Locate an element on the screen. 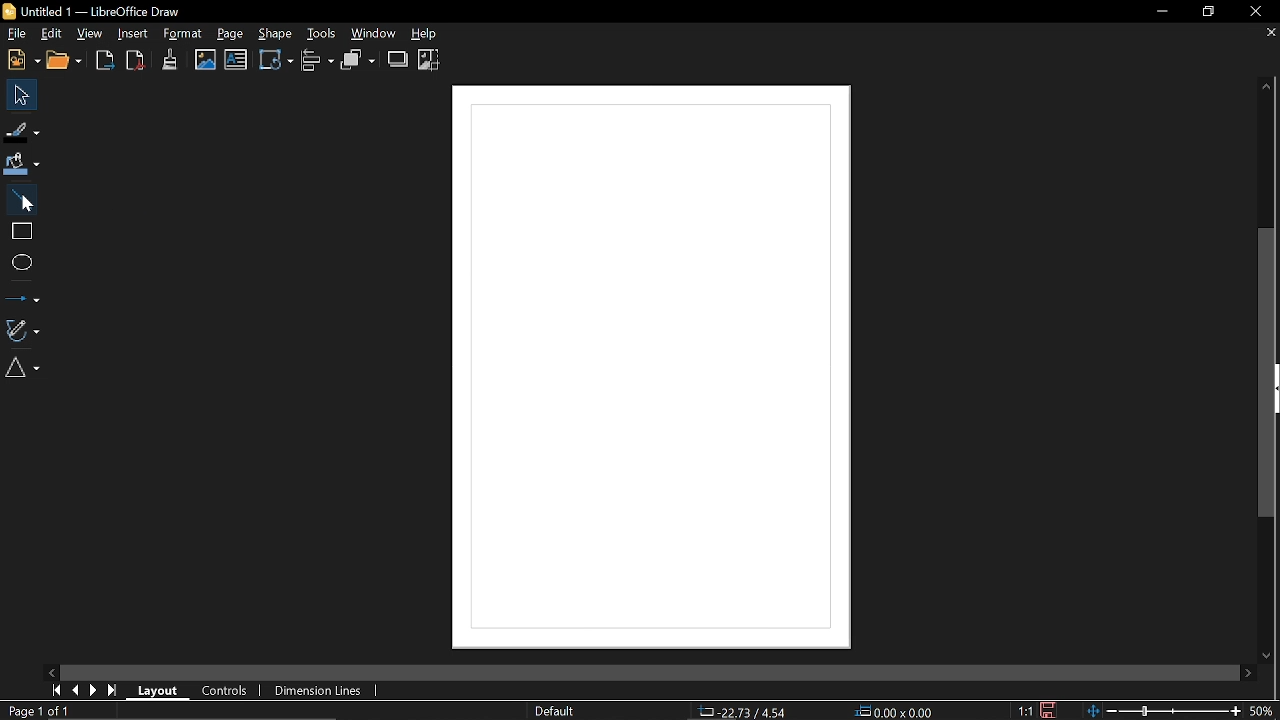  Insert  is located at coordinates (130, 34).